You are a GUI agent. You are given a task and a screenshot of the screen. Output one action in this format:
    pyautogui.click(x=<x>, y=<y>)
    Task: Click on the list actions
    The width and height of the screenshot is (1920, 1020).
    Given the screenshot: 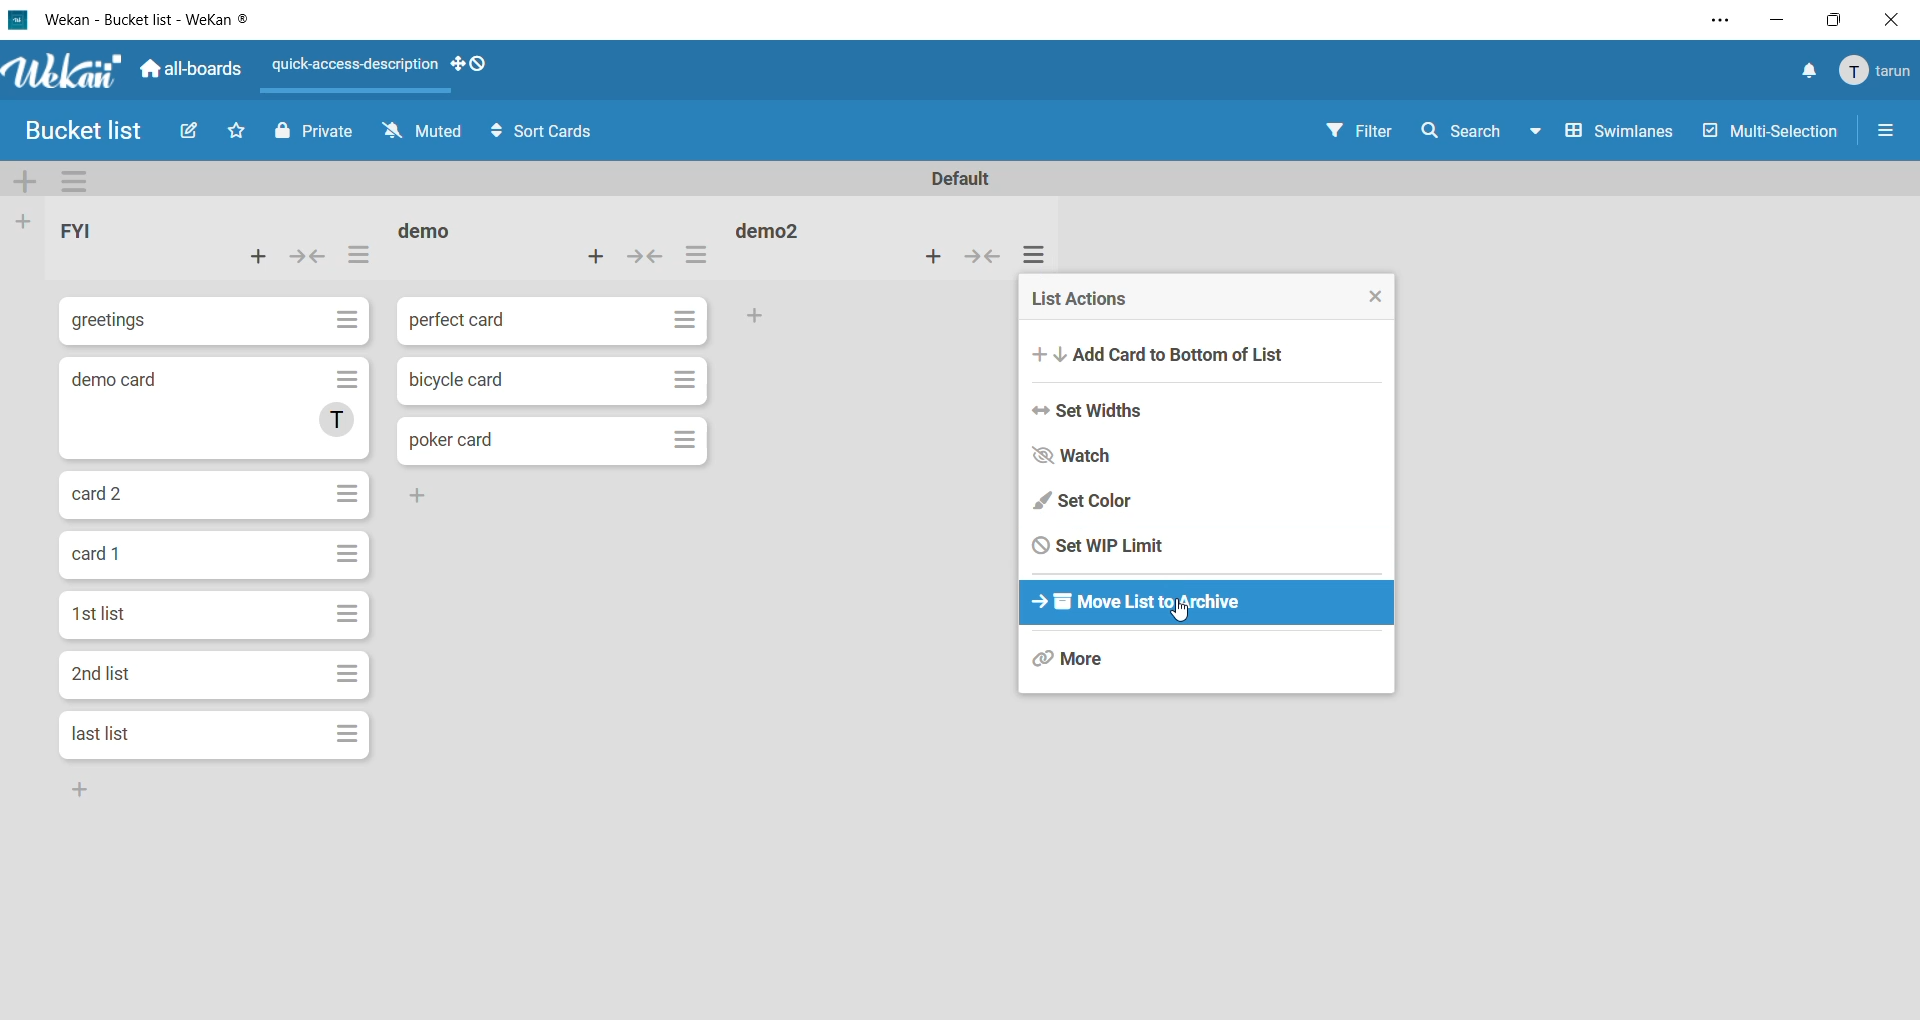 What is the action you would take?
    pyautogui.click(x=1043, y=256)
    